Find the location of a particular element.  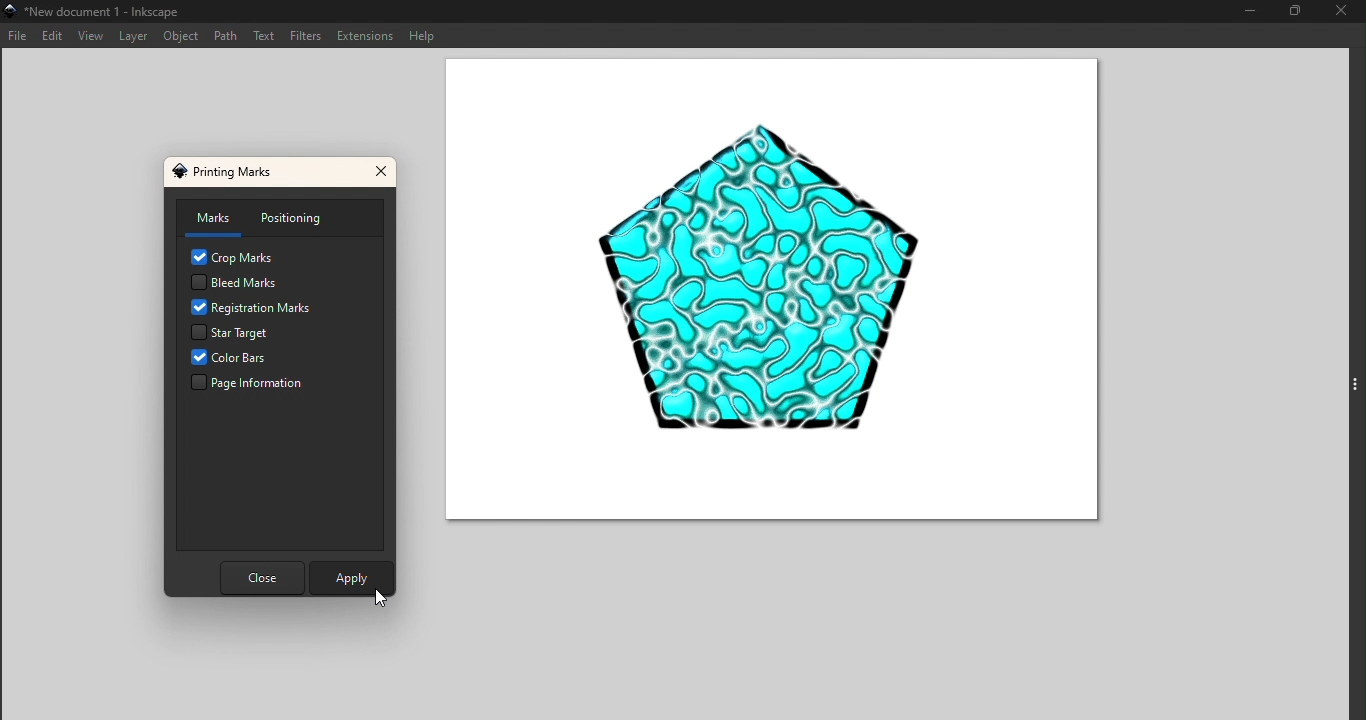

Object is located at coordinates (184, 37).